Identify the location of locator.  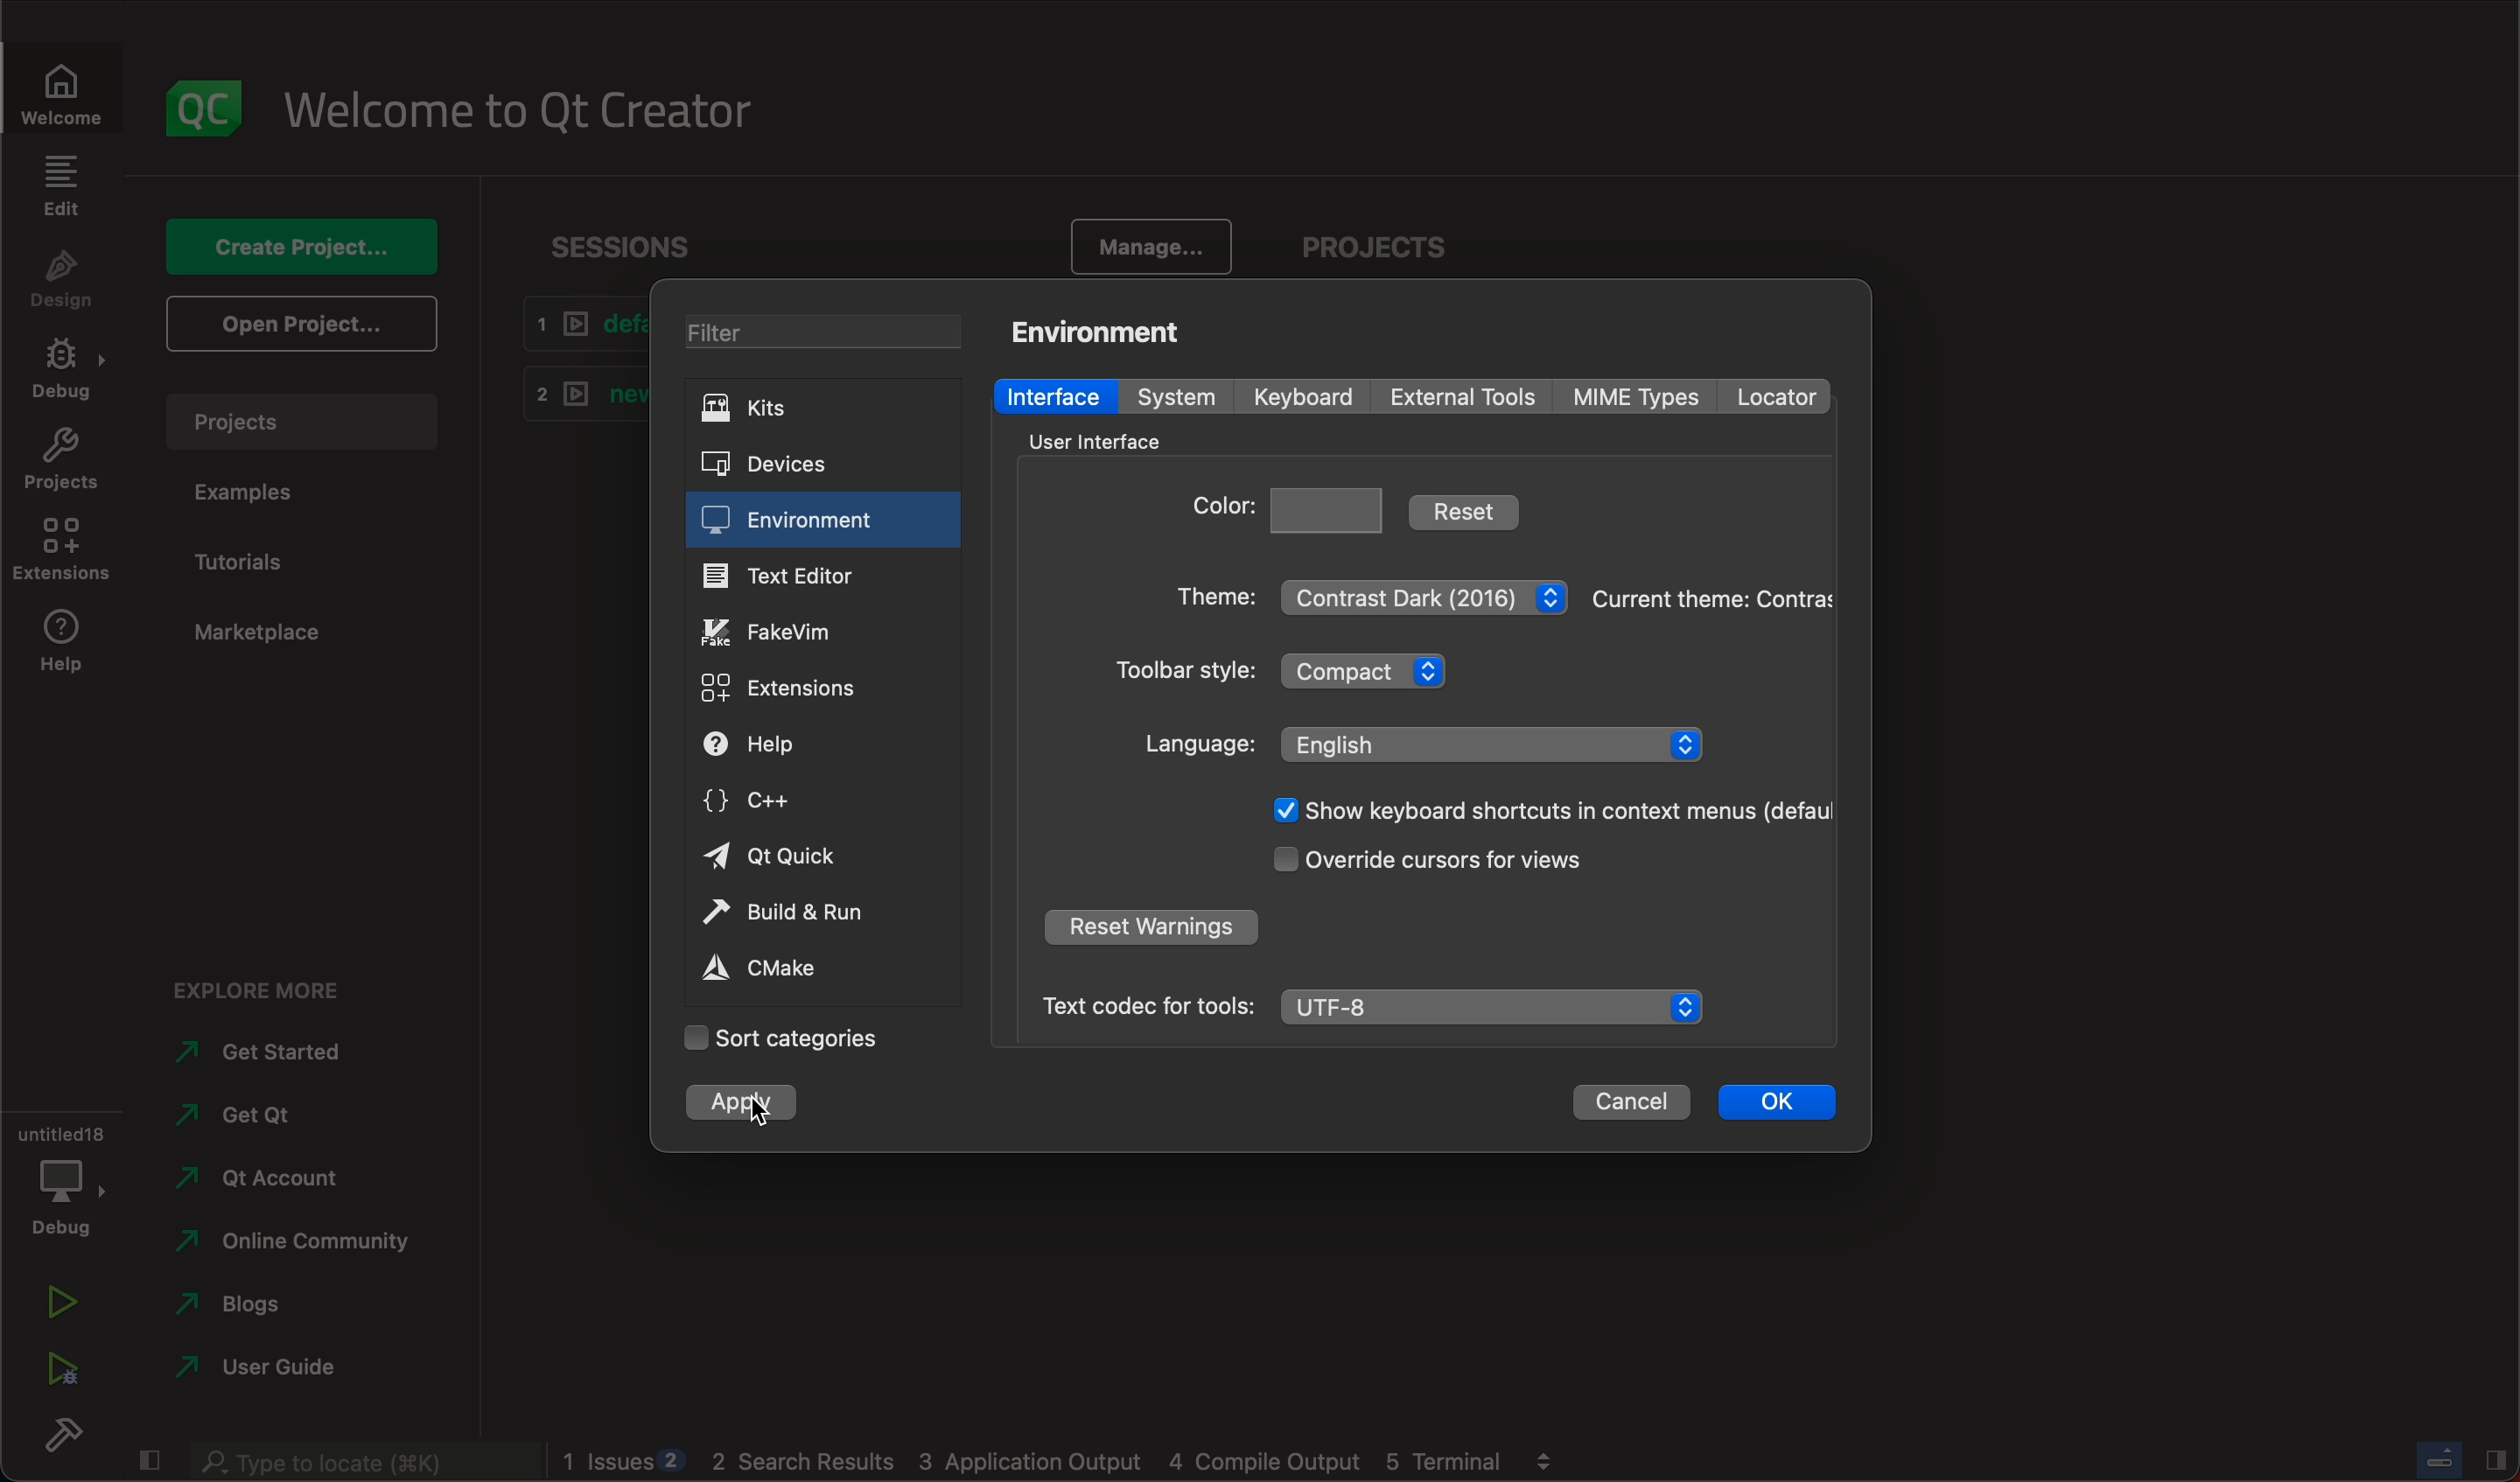
(1785, 394).